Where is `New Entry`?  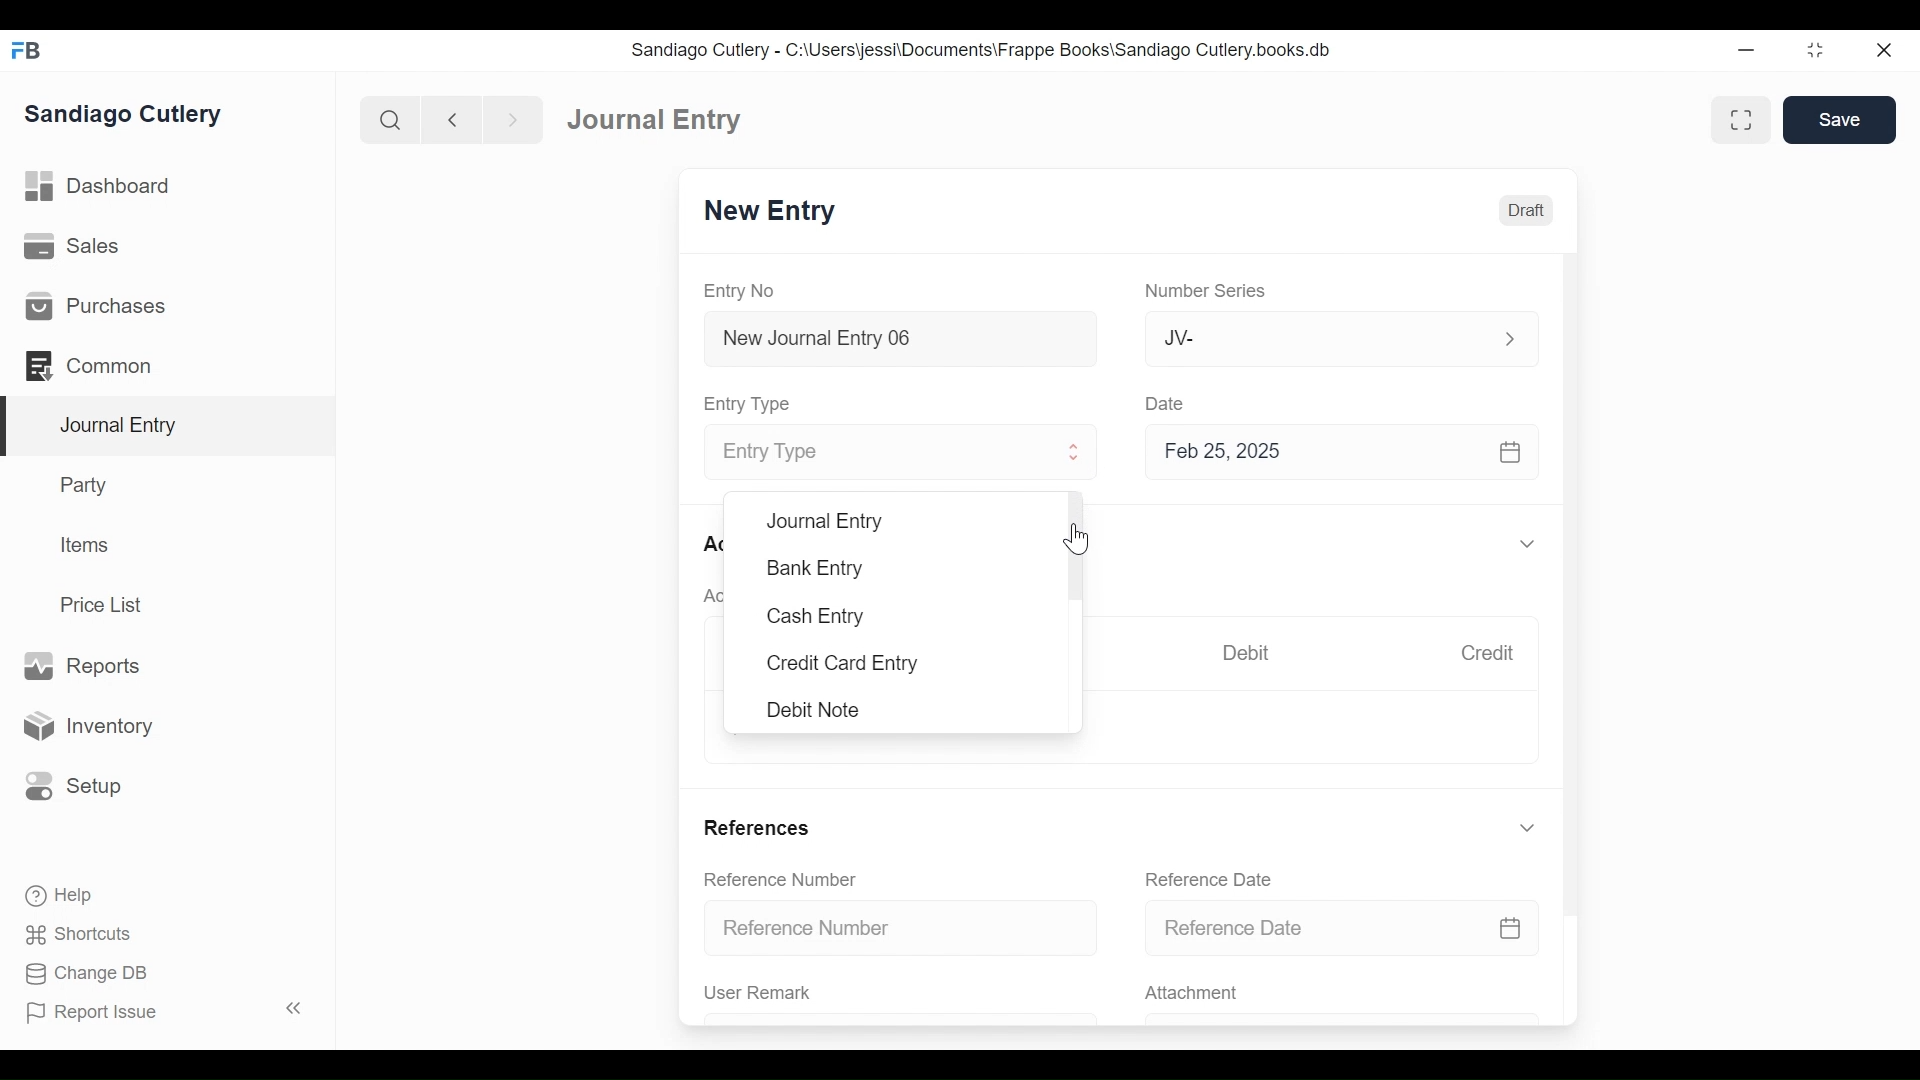 New Entry is located at coordinates (770, 211).